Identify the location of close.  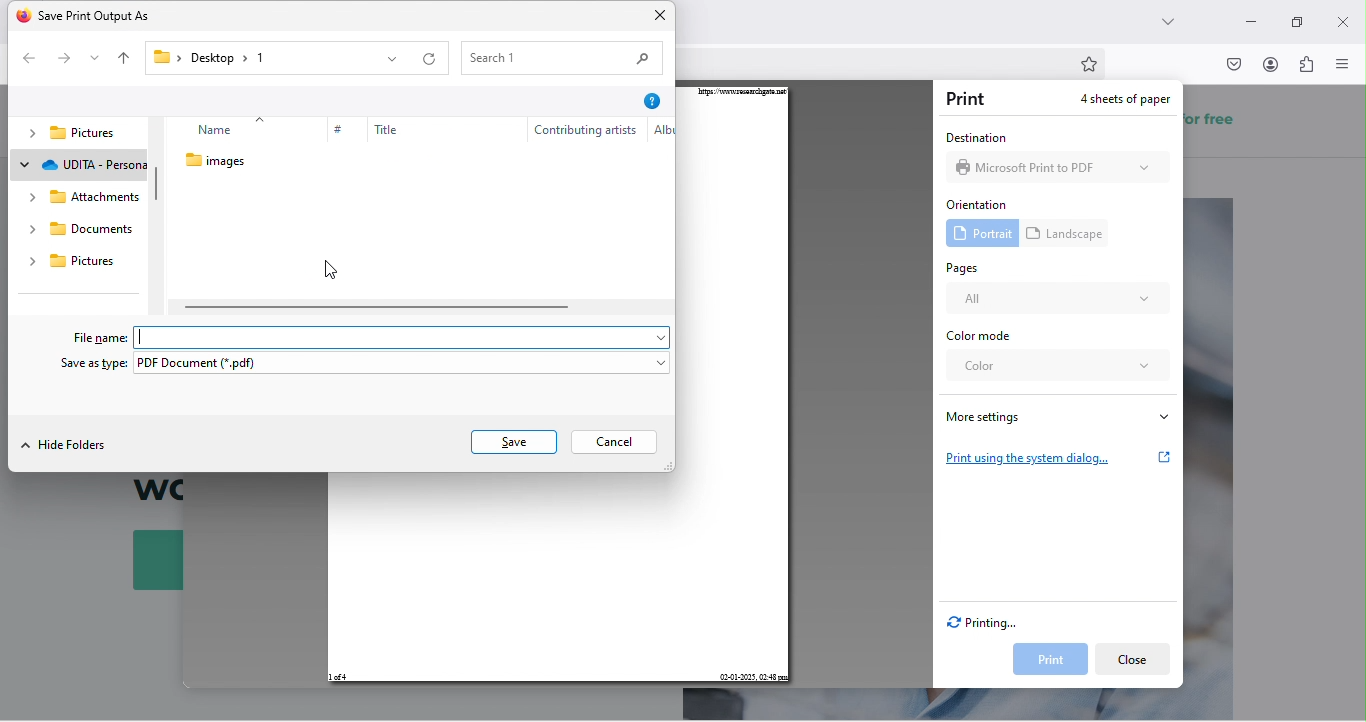
(661, 17).